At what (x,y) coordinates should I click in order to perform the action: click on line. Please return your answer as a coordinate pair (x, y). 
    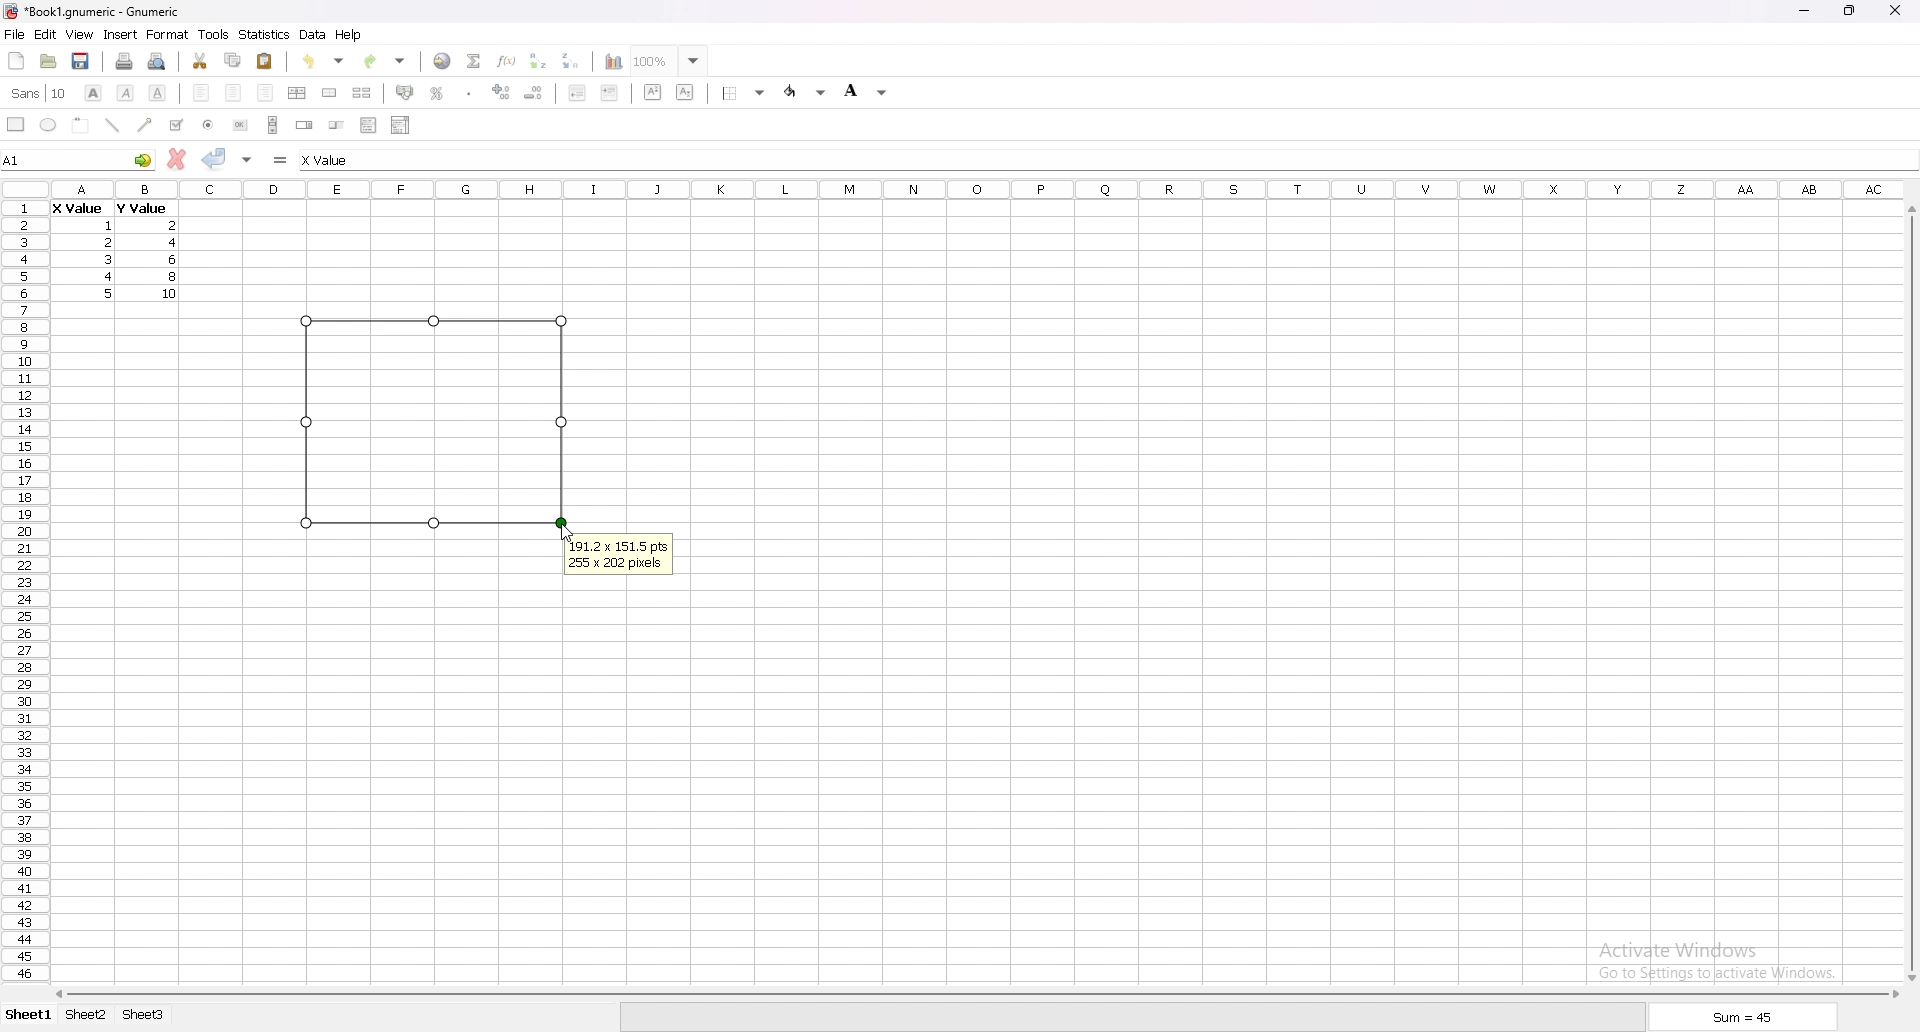
    Looking at the image, I should click on (112, 125).